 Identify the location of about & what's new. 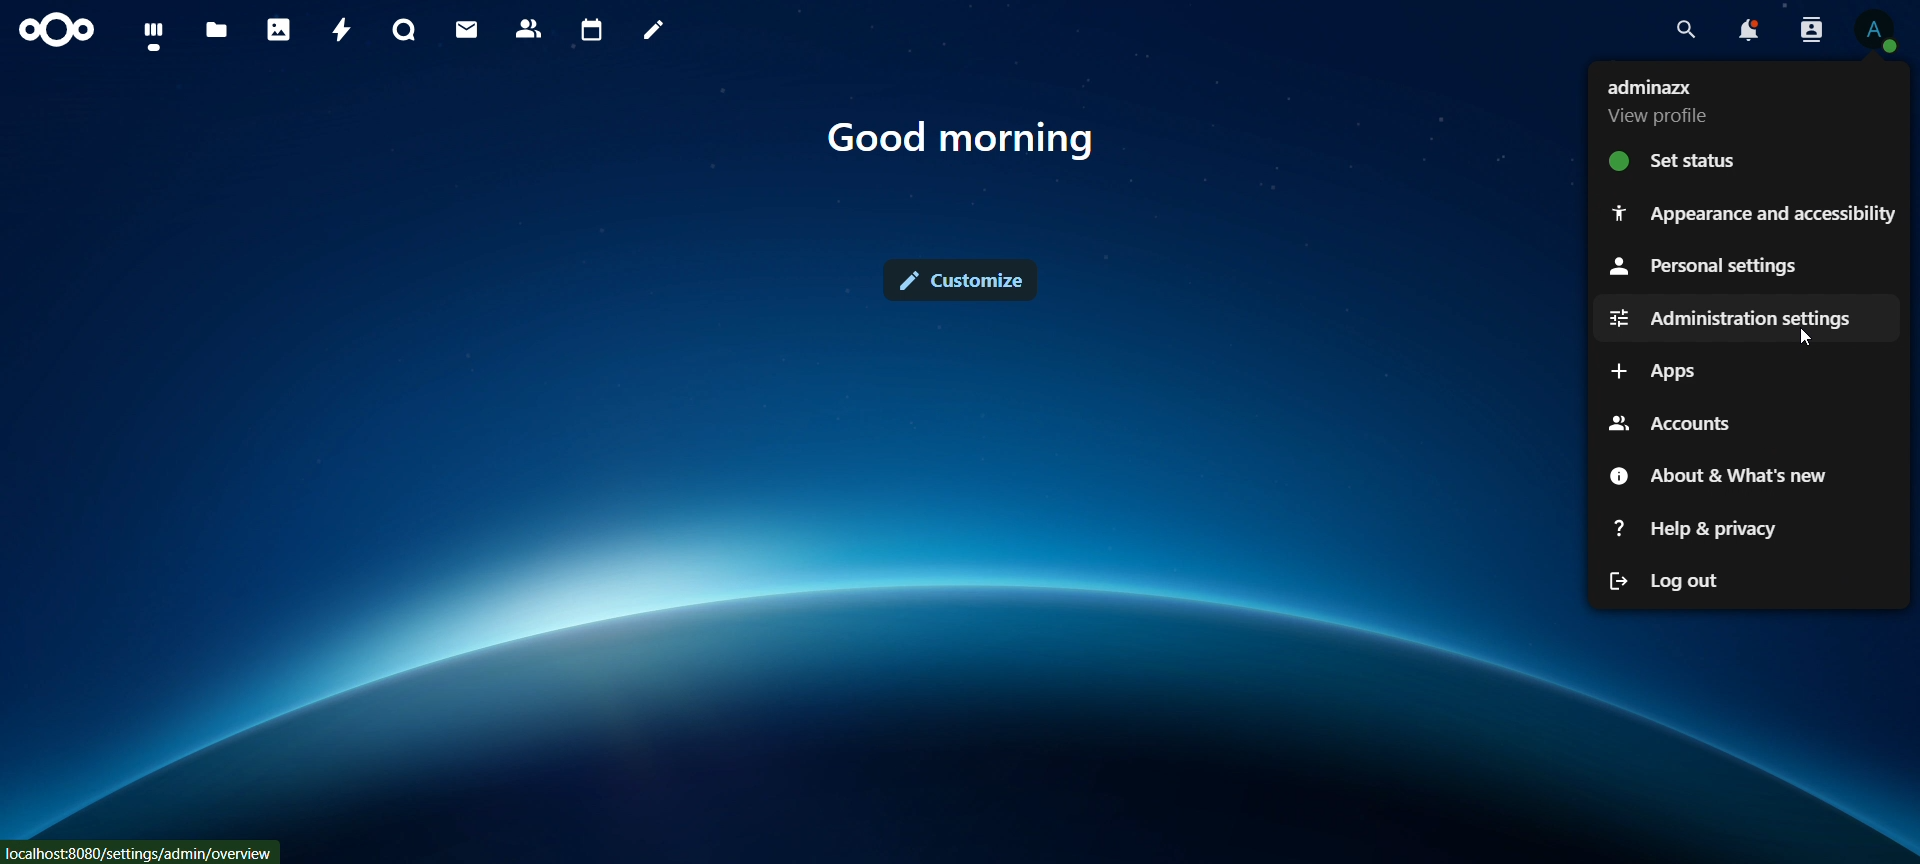
(1727, 475).